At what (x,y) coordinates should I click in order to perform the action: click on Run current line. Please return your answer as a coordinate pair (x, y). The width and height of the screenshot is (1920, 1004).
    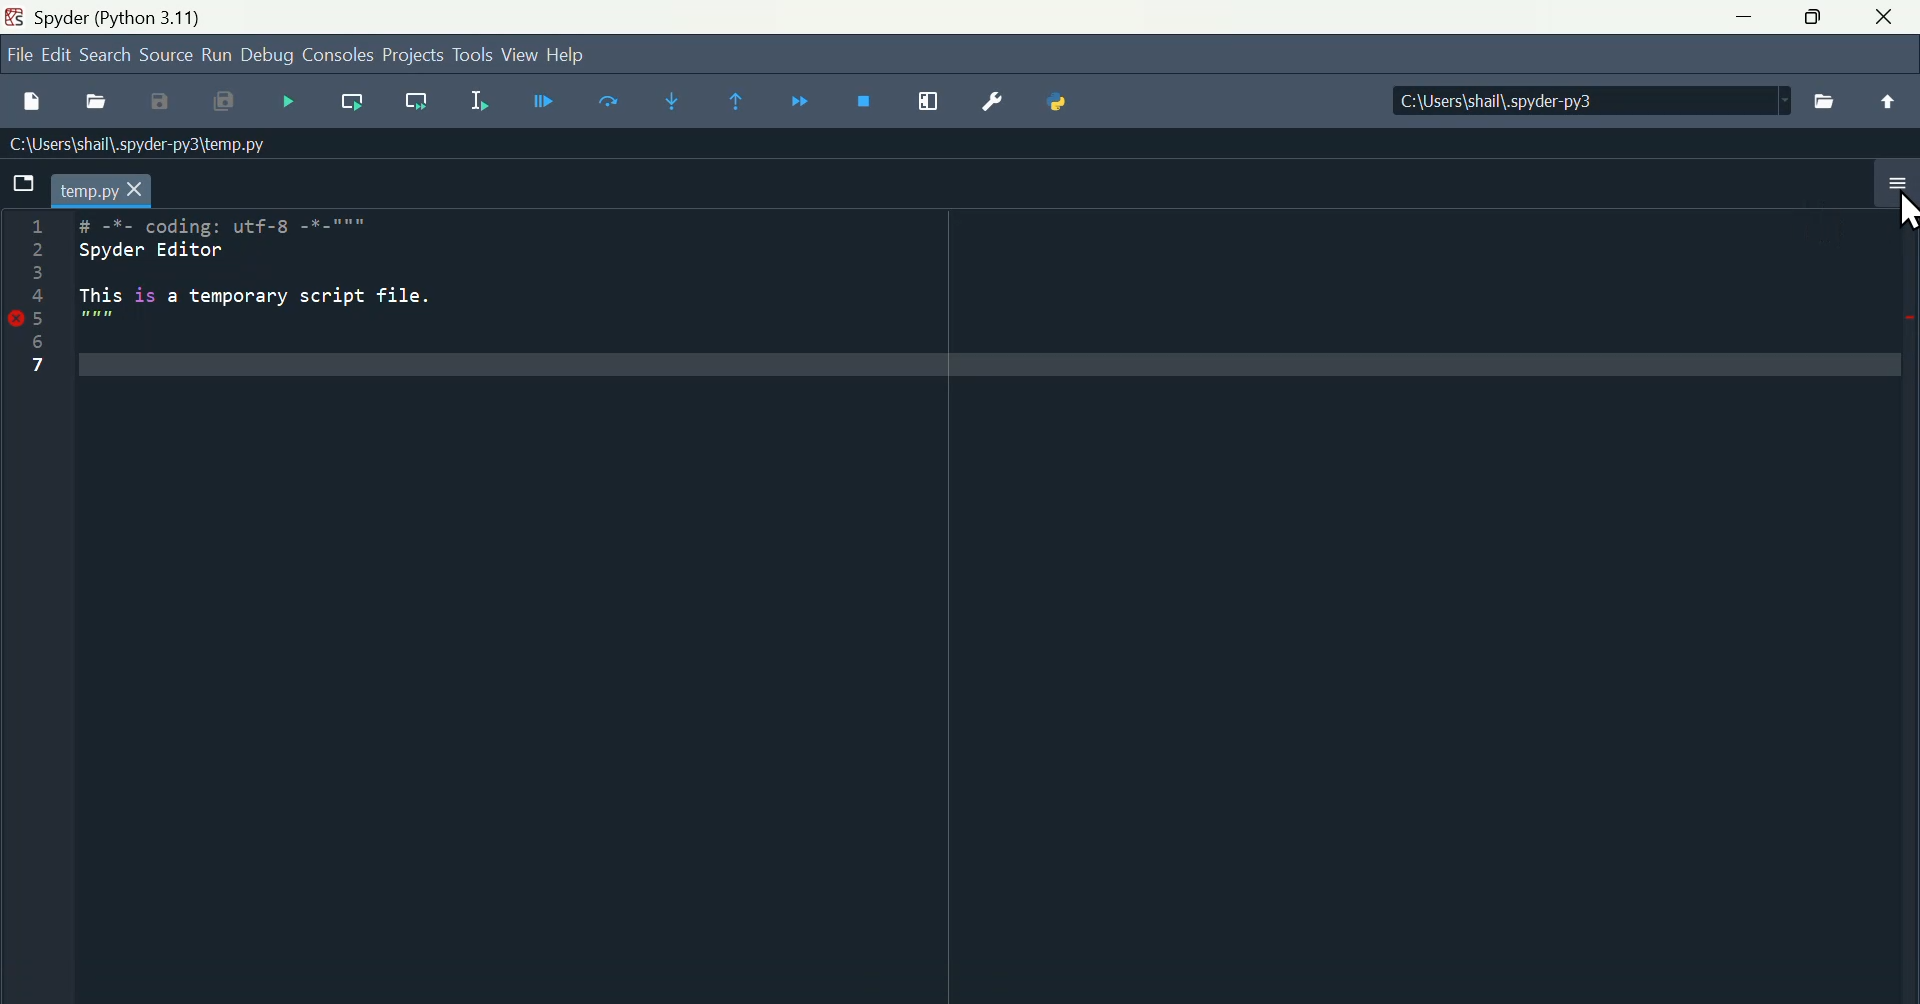
    Looking at the image, I should click on (353, 109).